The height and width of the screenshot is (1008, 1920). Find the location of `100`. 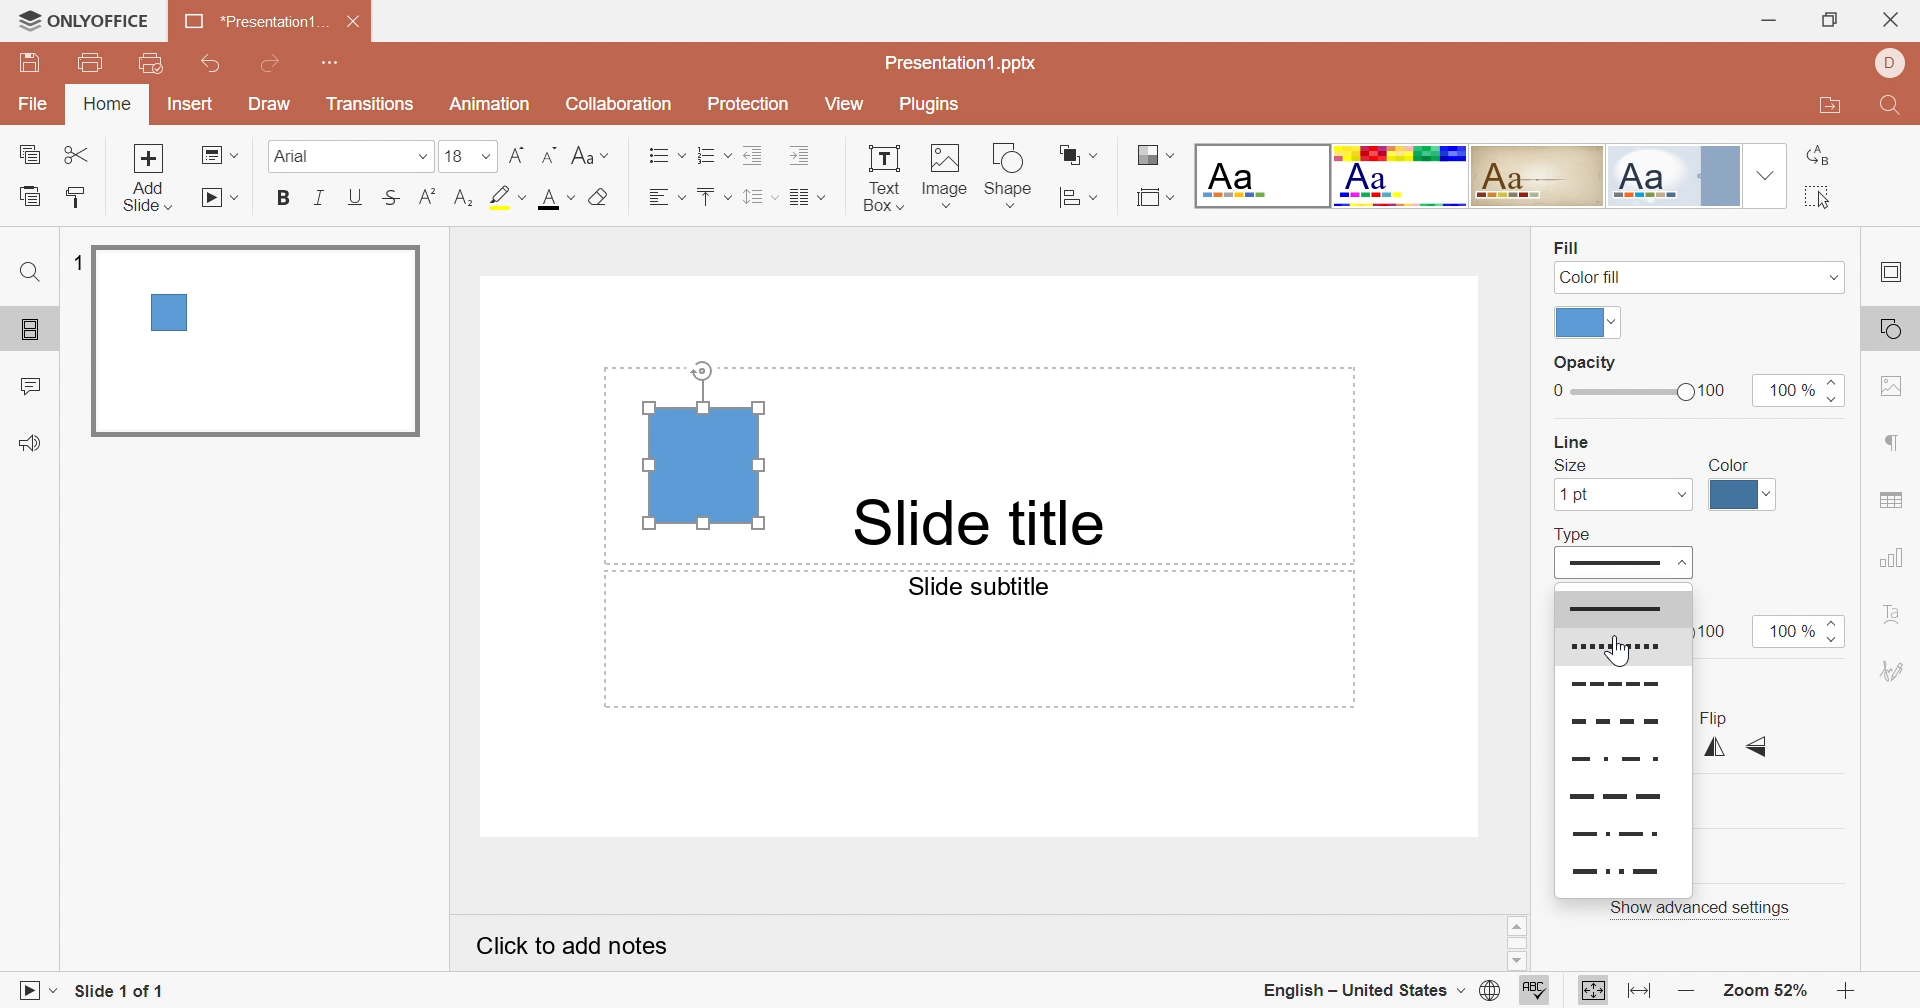

100 is located at coordinates (1714, 390).